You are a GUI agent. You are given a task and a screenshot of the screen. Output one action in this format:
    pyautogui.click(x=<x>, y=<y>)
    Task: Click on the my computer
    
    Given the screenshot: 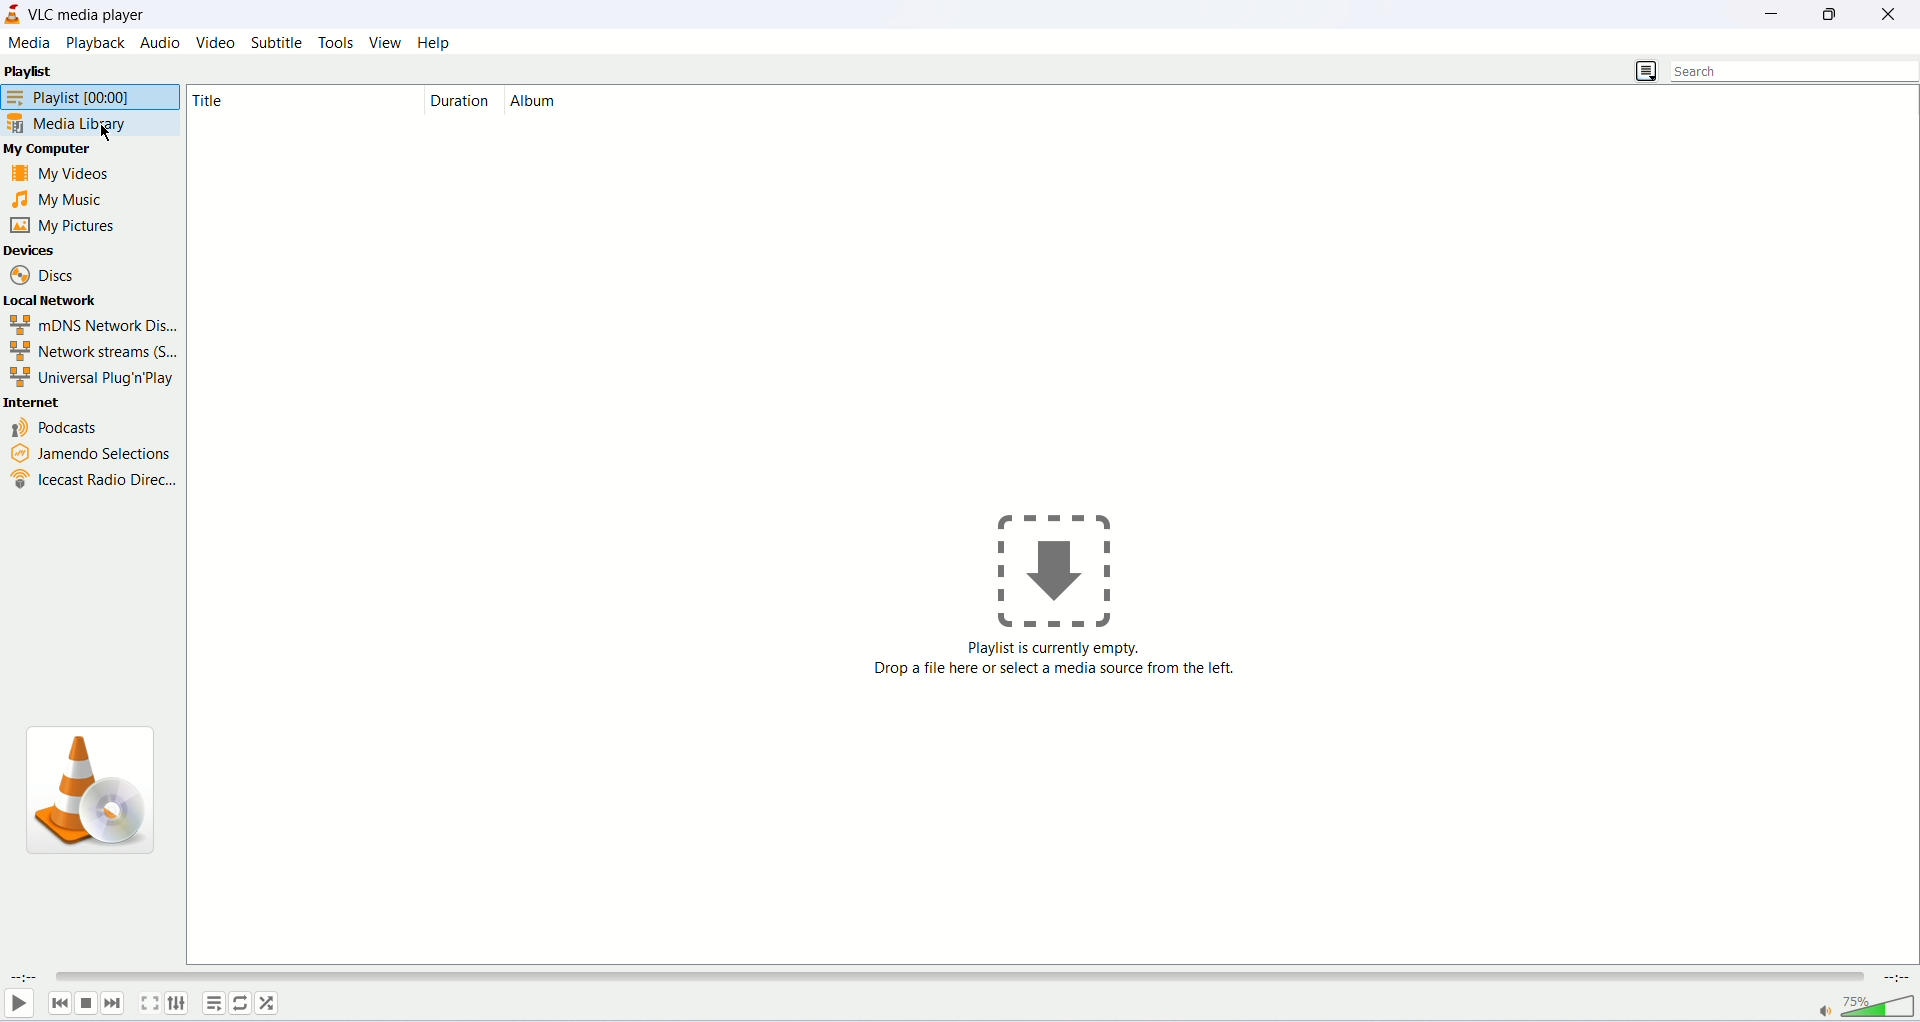 What is the action you would take?
    pyautogui.click(x=53, y=151)
    